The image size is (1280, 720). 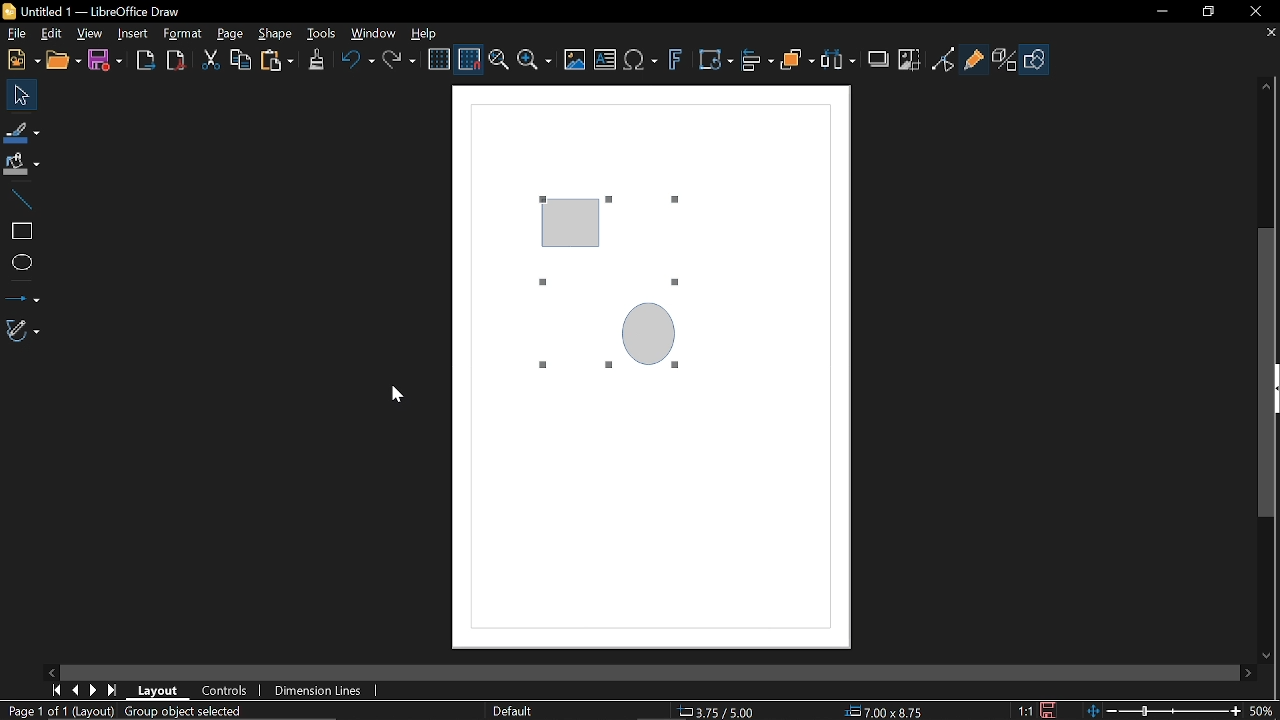 I want to click on Current window, so click(x=100, y=11).